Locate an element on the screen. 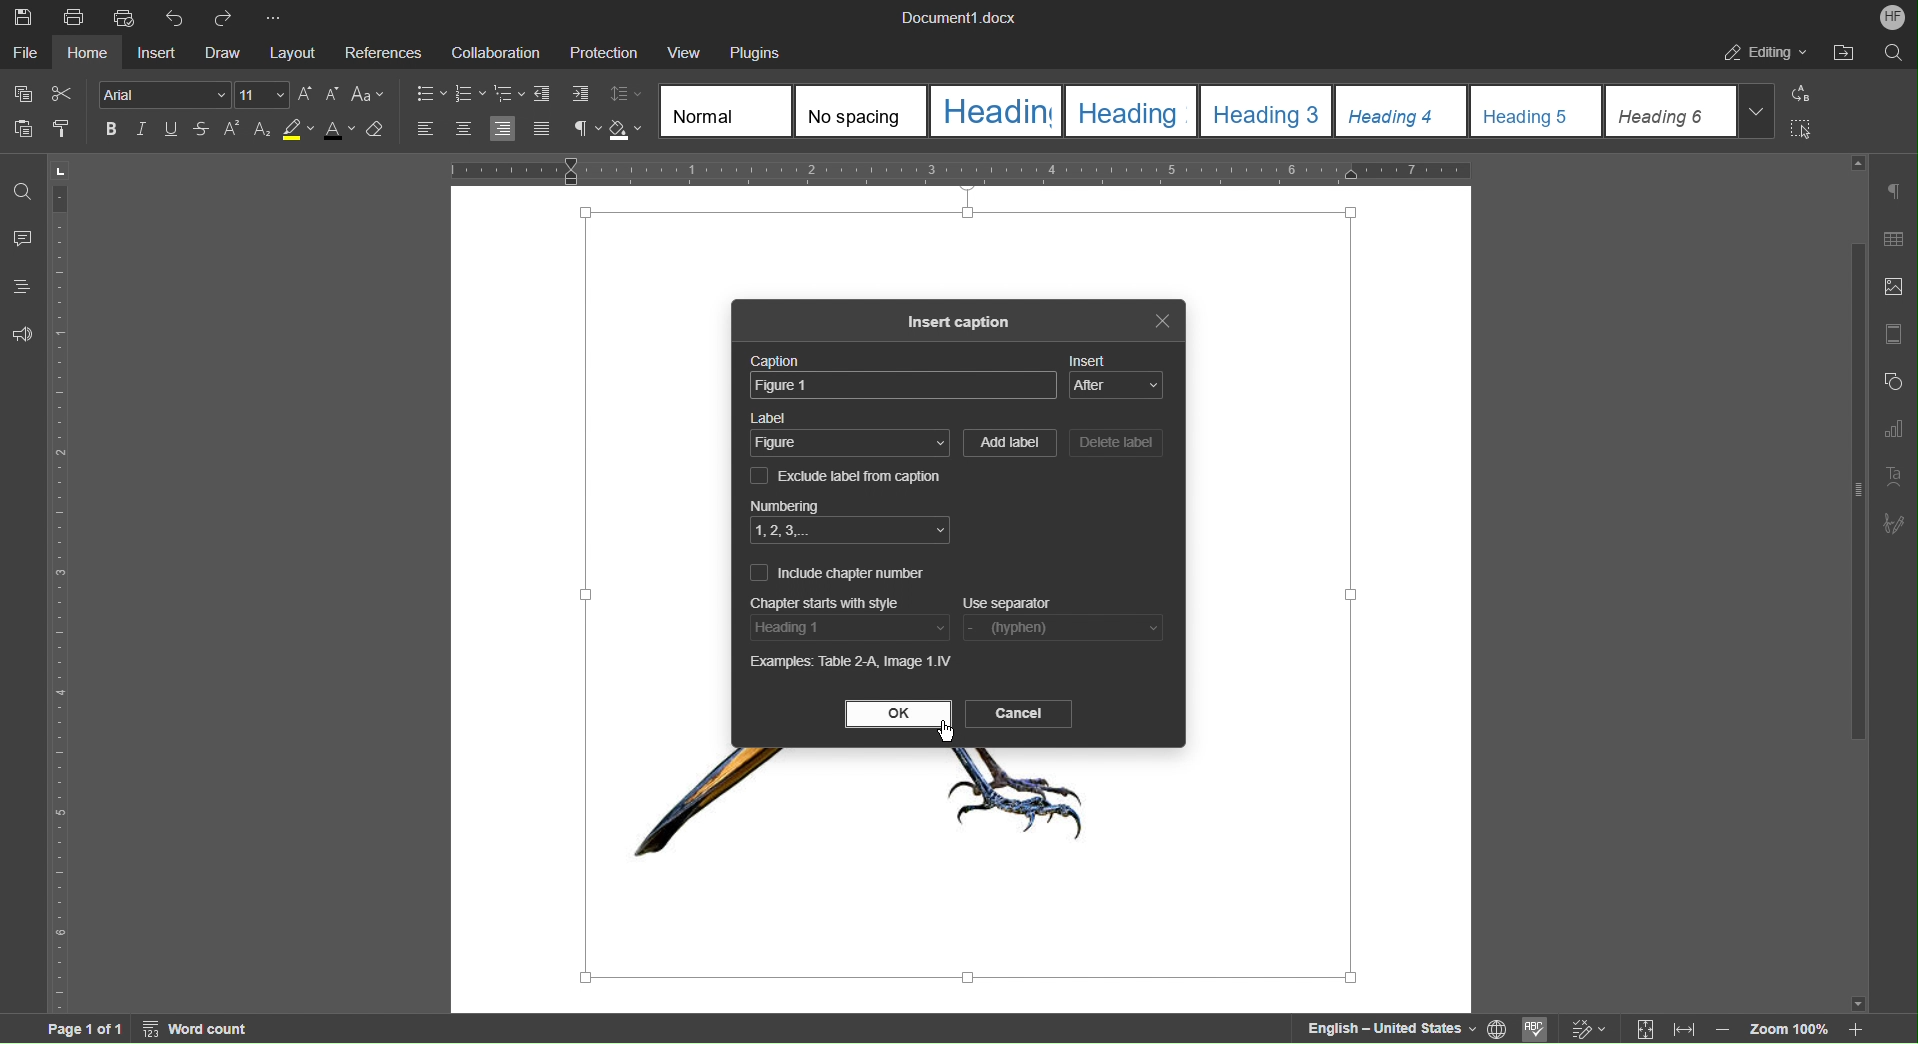 This screenshot has width=1918, height=1044. Figure is located at coordinates (851, 445).